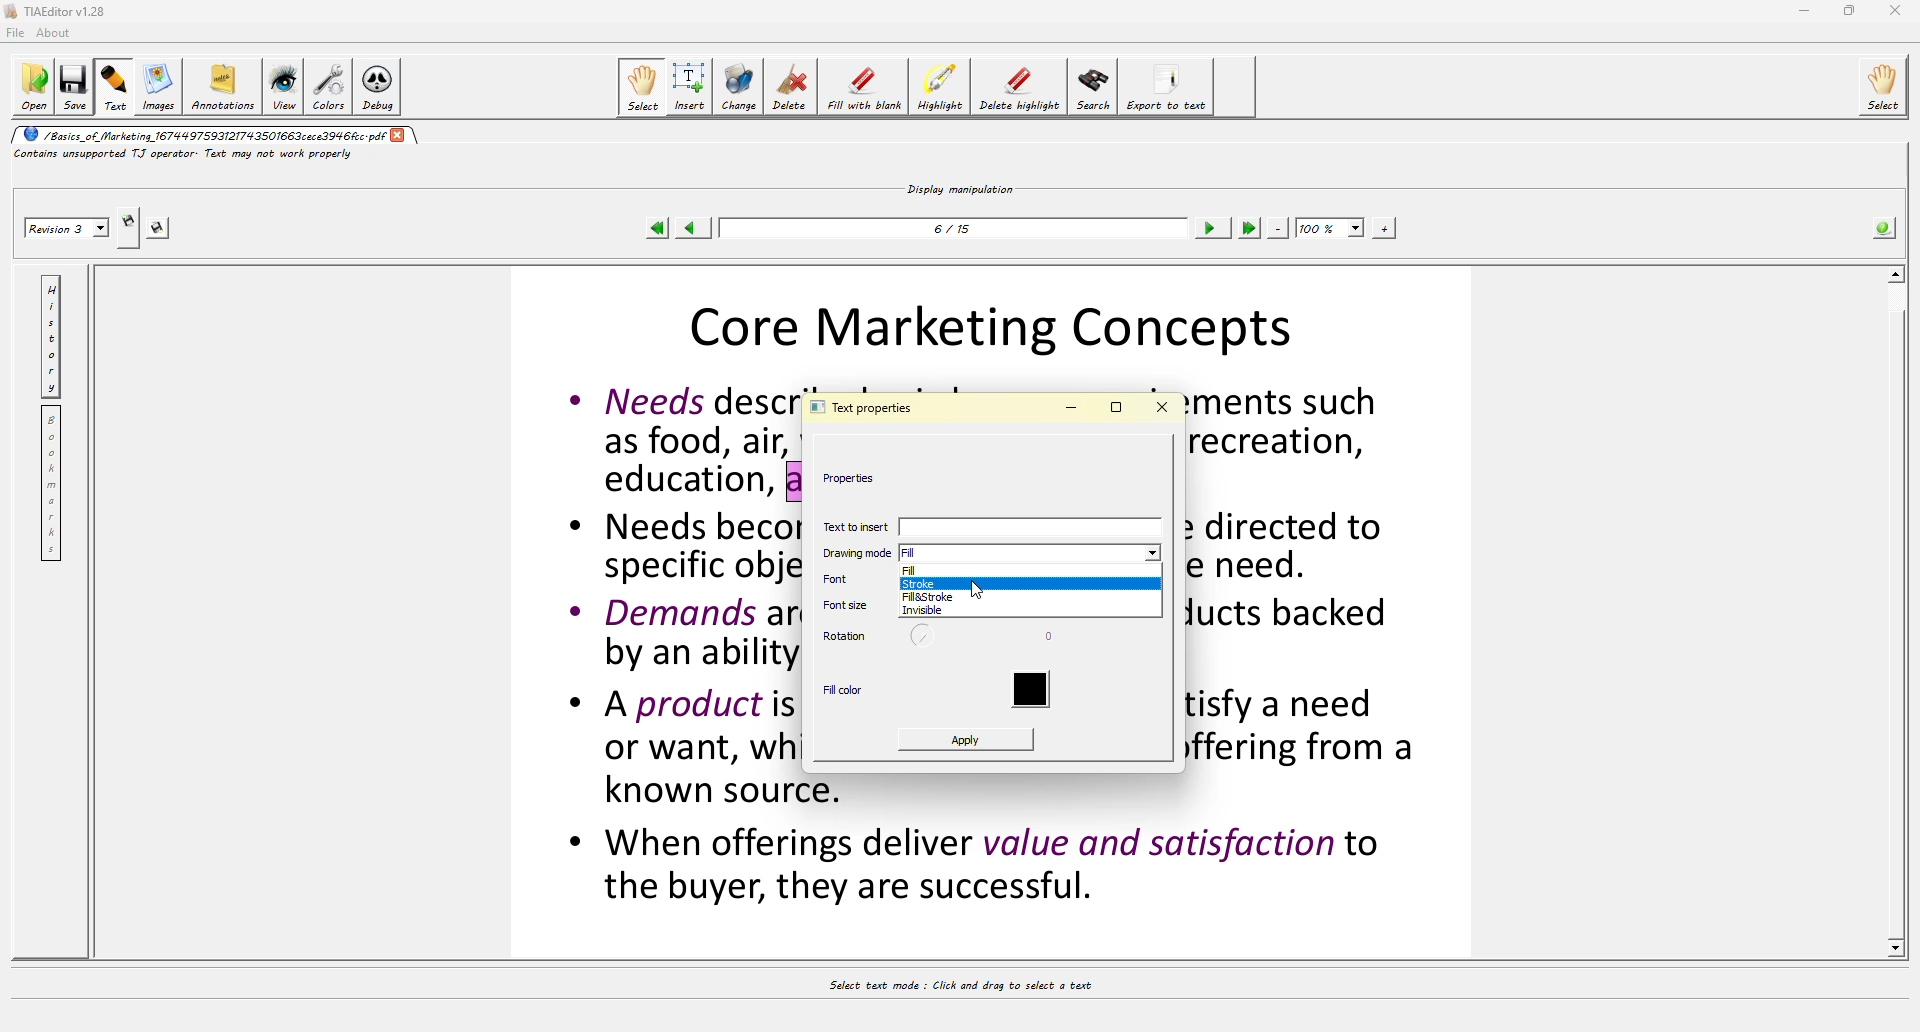 The height and width of the screenshot is (1032, 1920). I want to click on annotations, so click(225, 84).